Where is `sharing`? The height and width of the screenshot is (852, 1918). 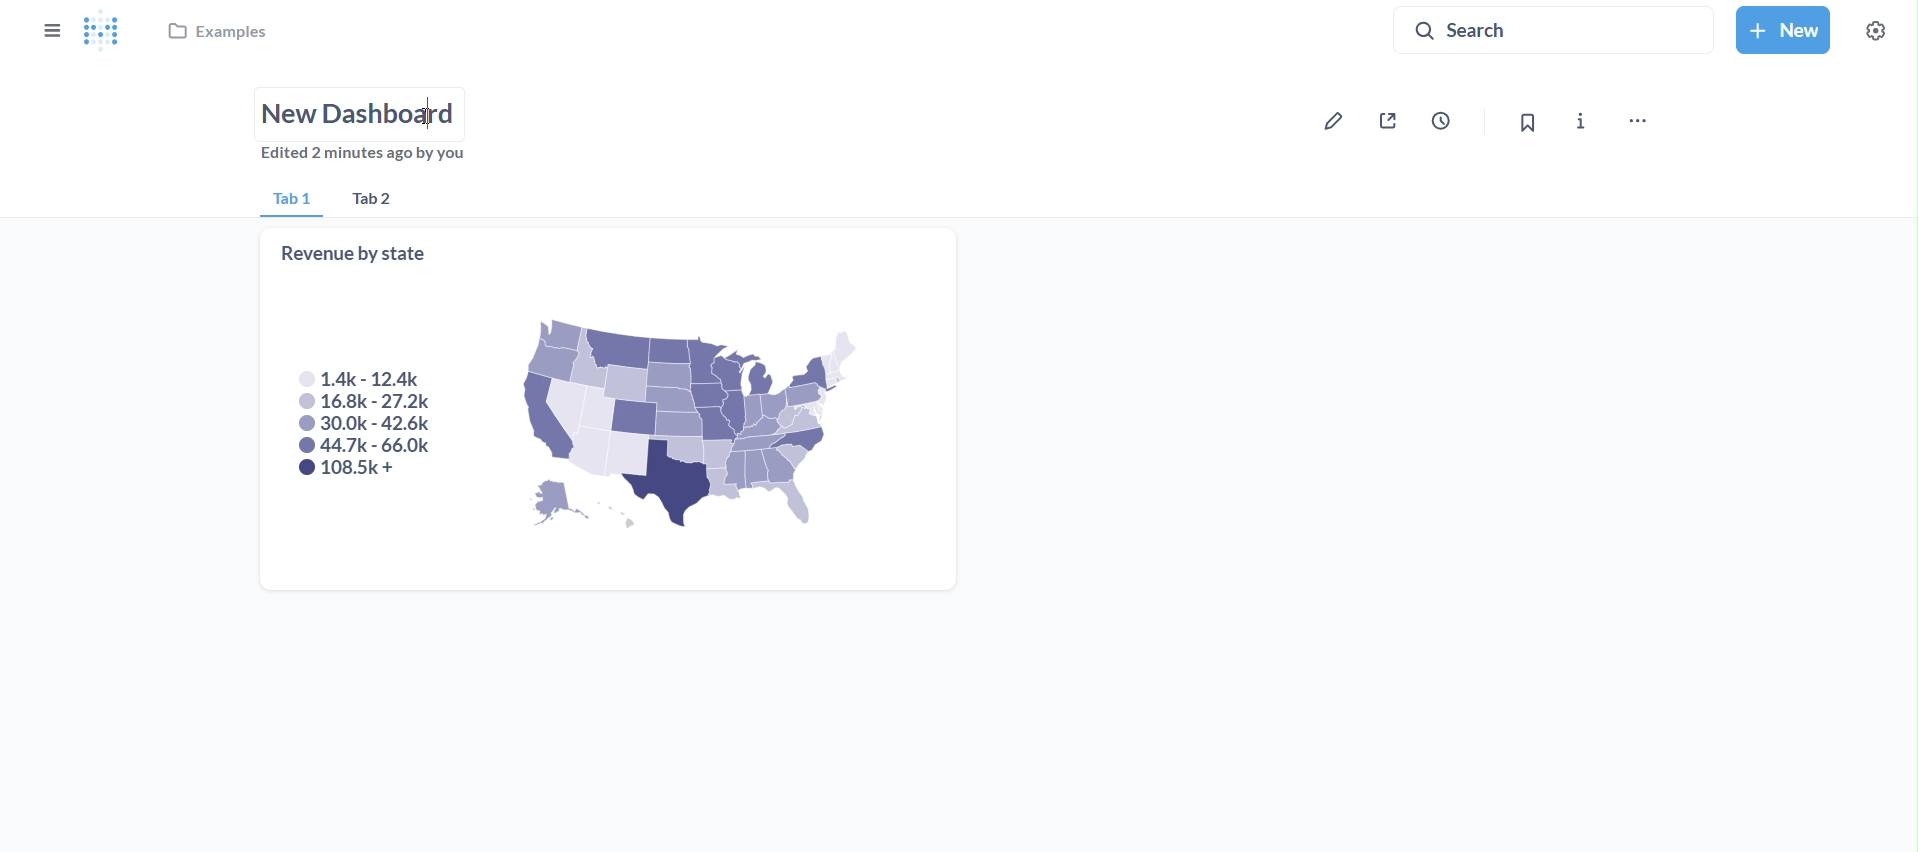 sharing is located at coordinates (1393, 121).